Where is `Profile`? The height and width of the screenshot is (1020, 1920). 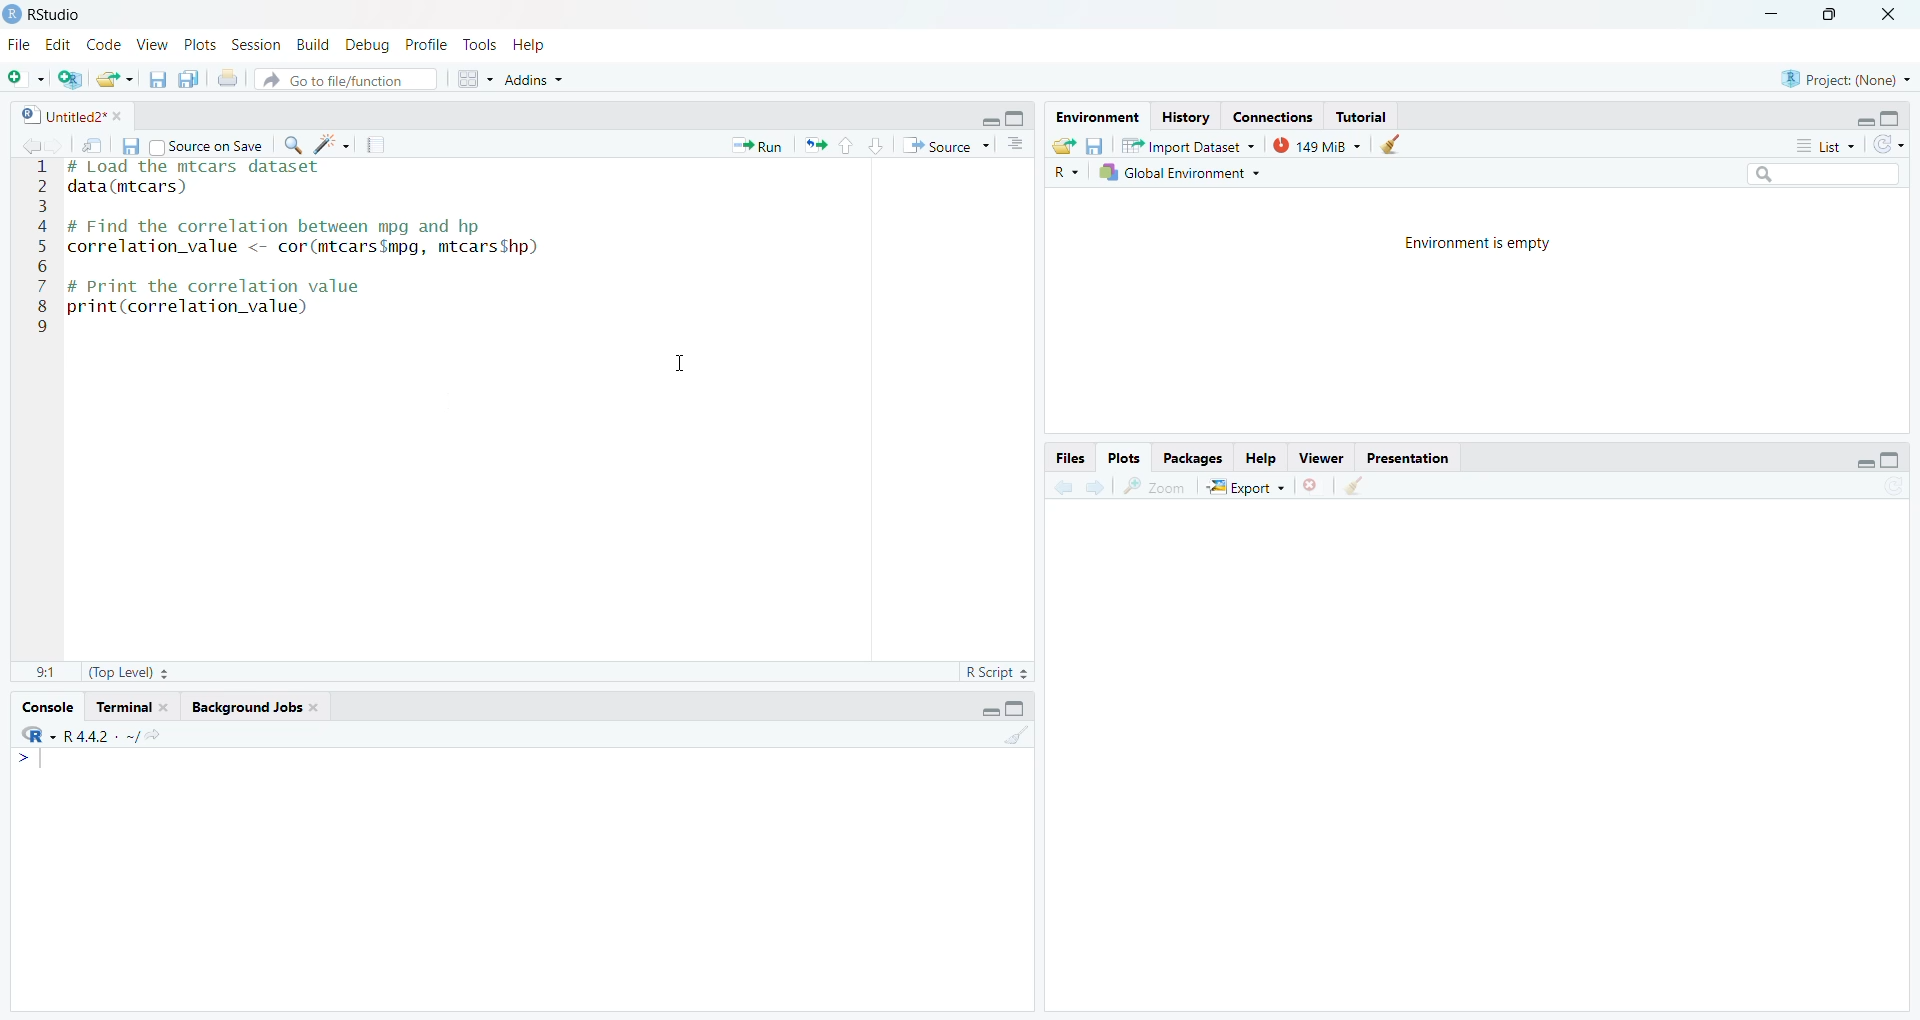 Profile is located at coordinates (424, 42).